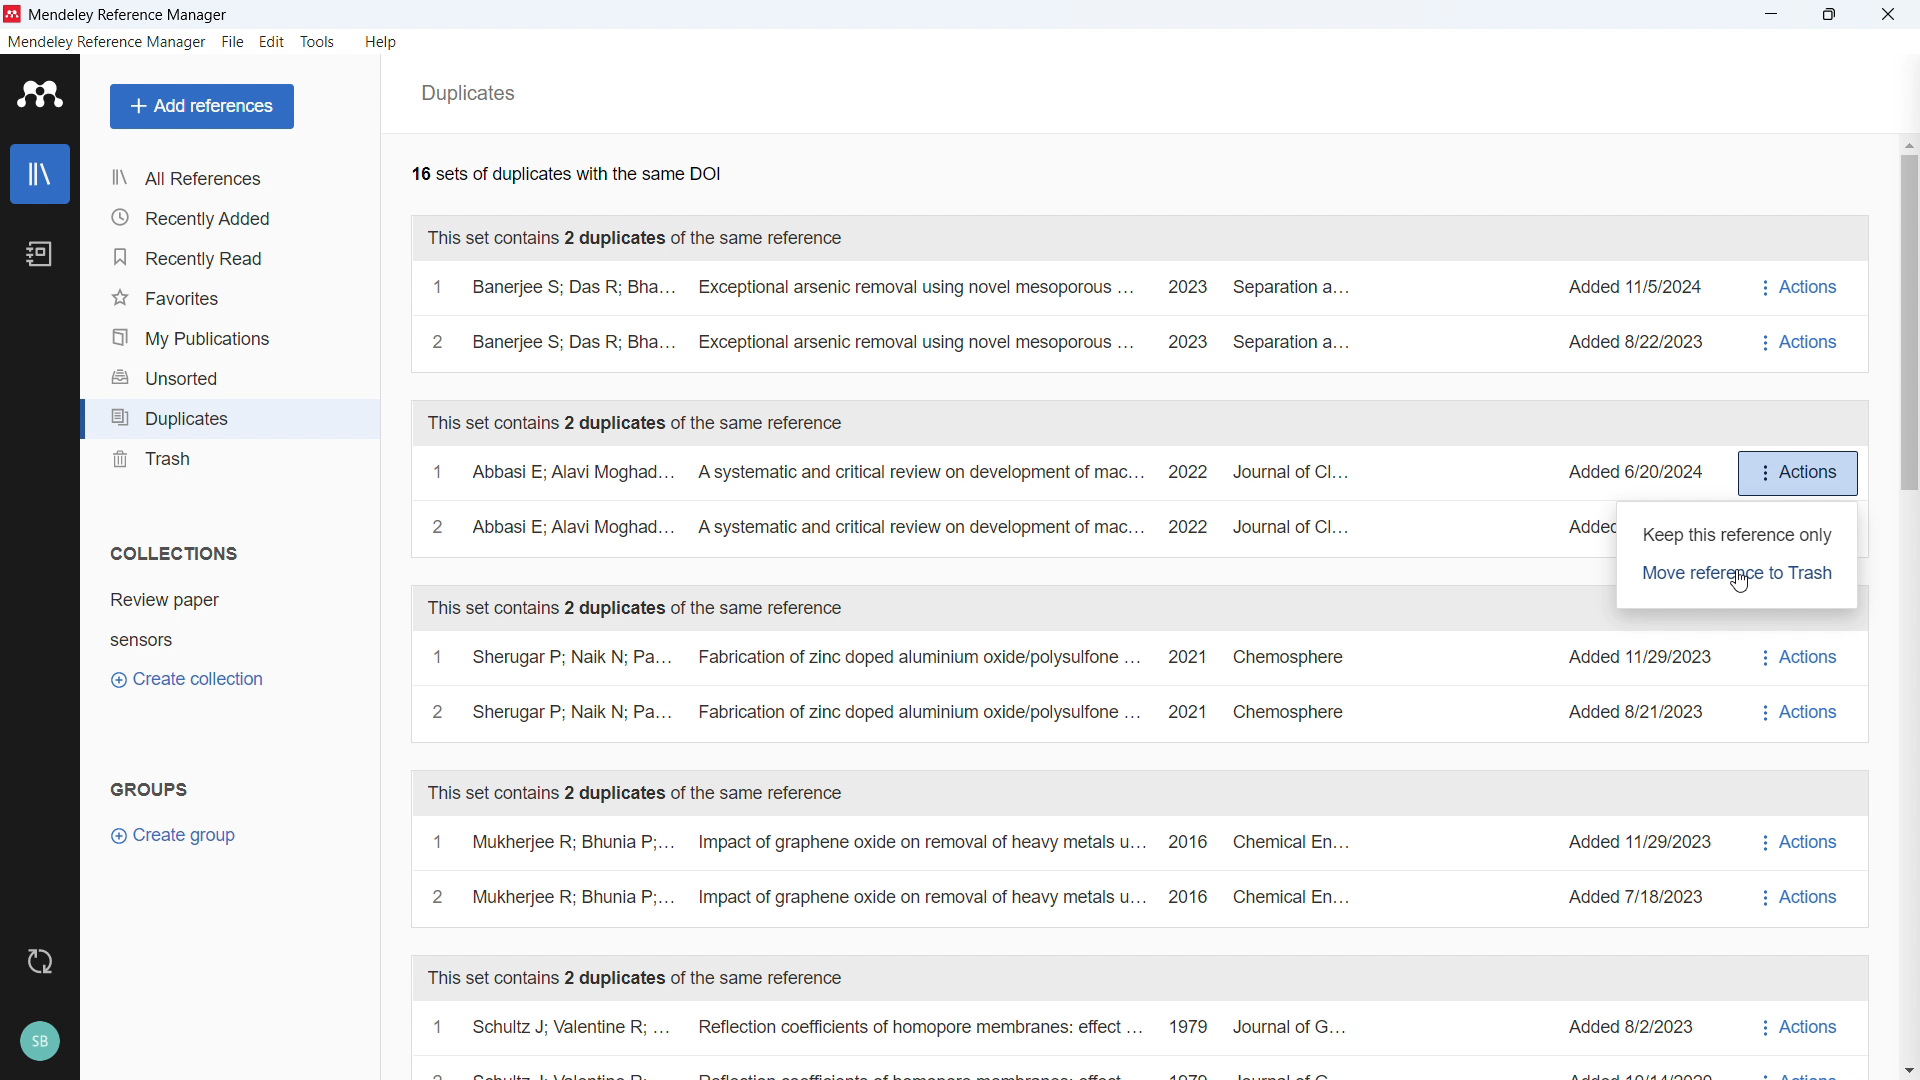 The image size is (1920, 1080). Describe the element at coordinates (228, 335) in the screenshot. I see `My publications ` at that location.